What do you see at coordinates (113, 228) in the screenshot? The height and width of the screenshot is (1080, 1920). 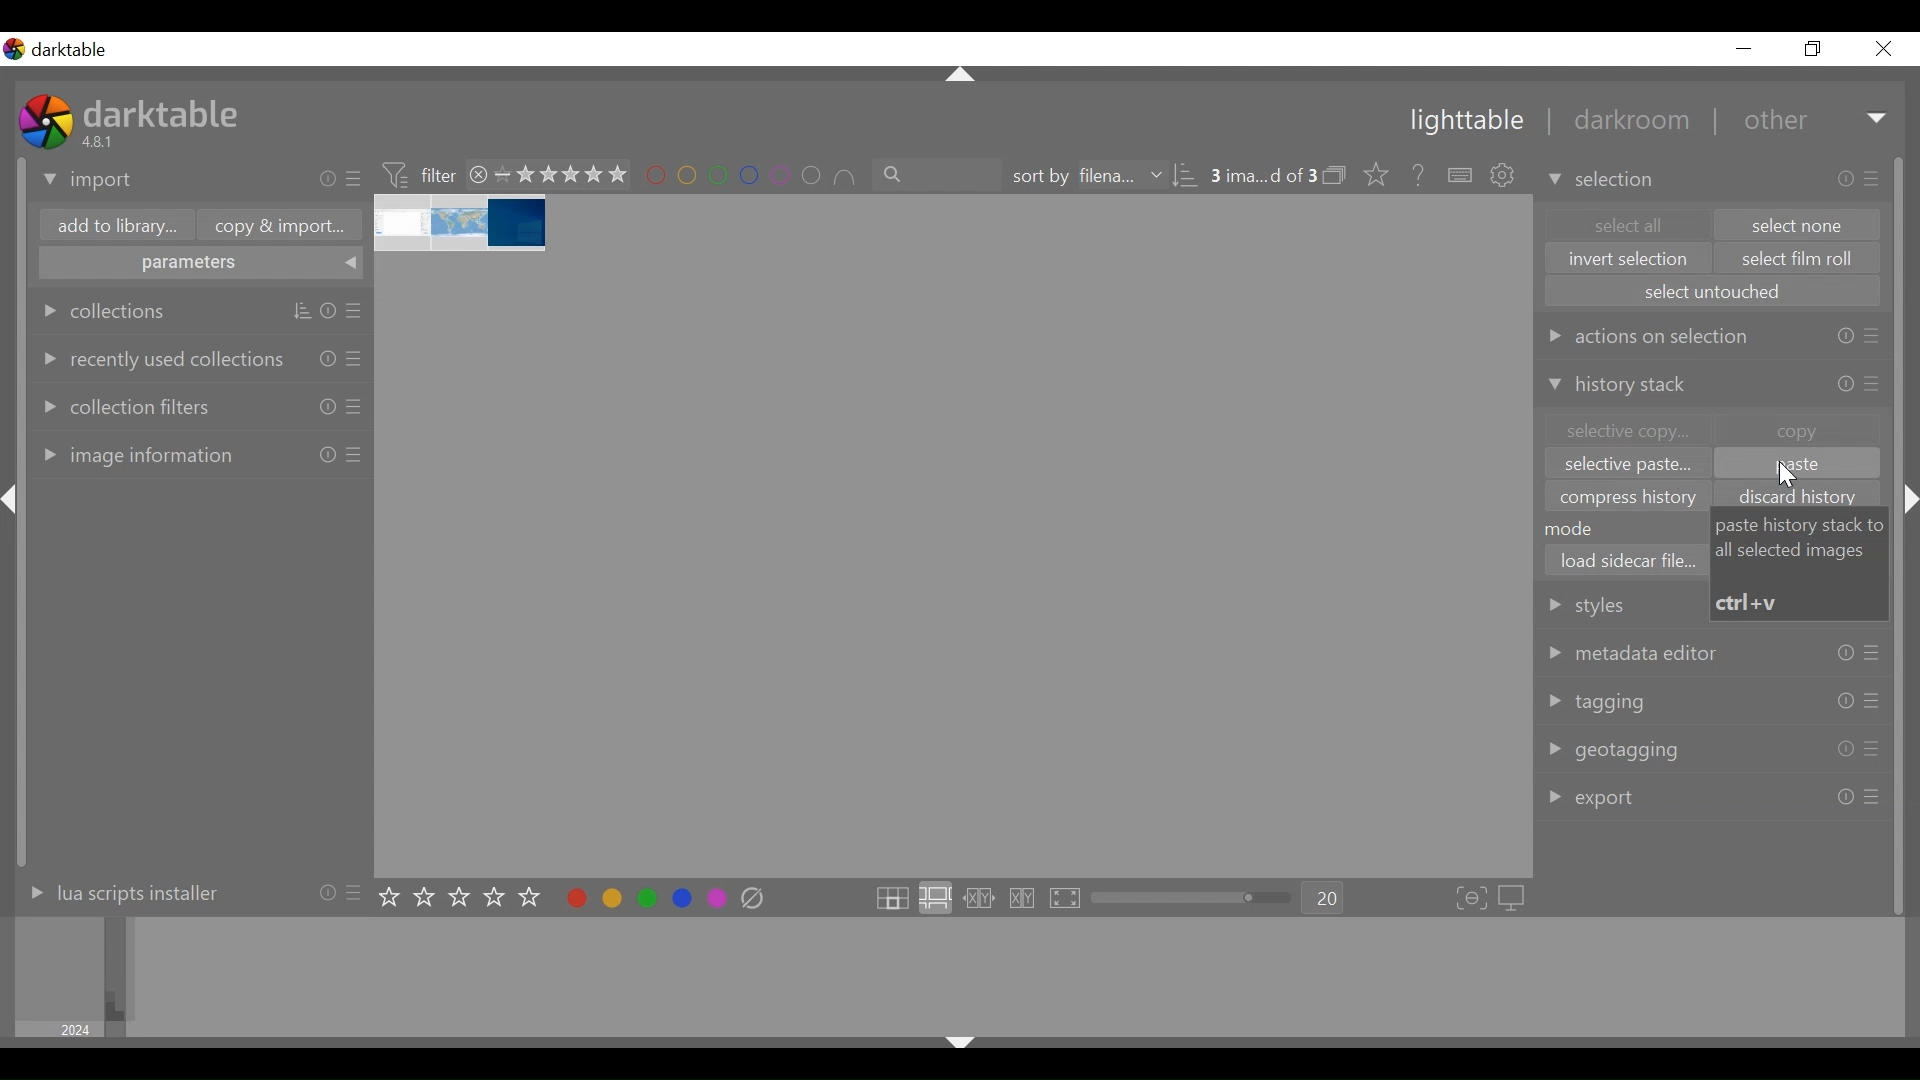 I see `add to library` at bounding box center [113, 228].